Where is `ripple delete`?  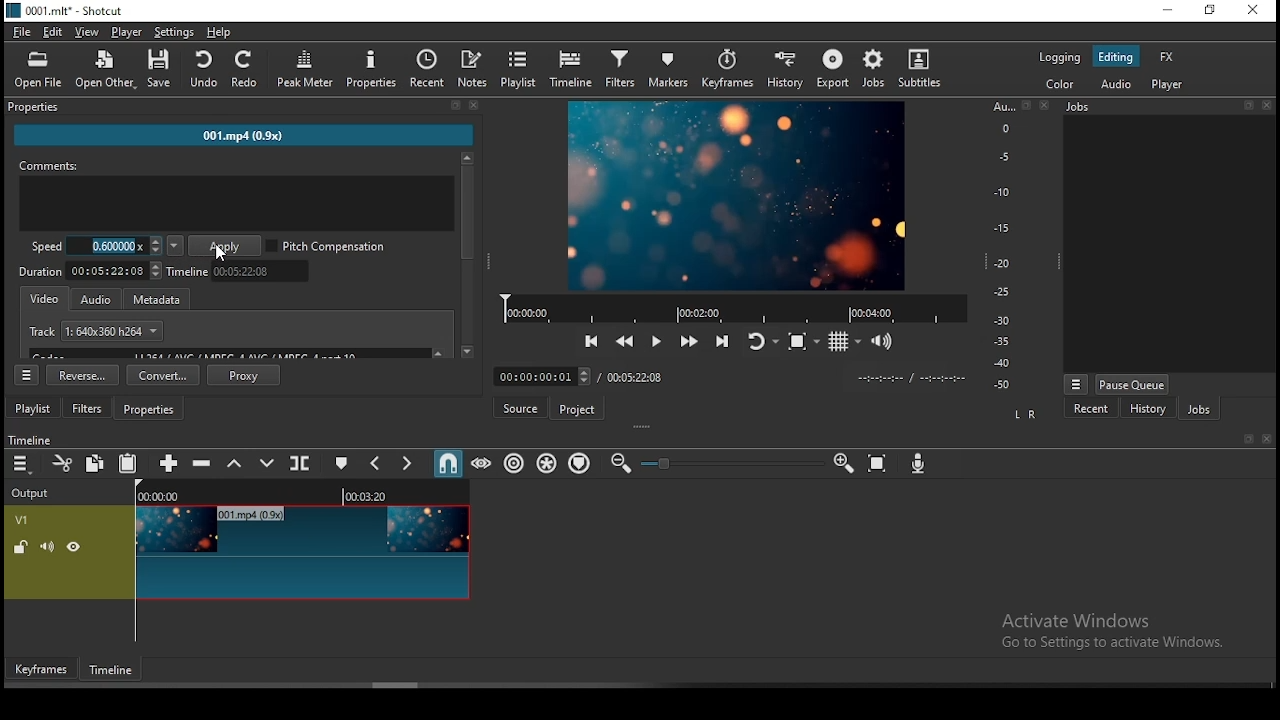 ripple delete is located at coordinates (207, 466).